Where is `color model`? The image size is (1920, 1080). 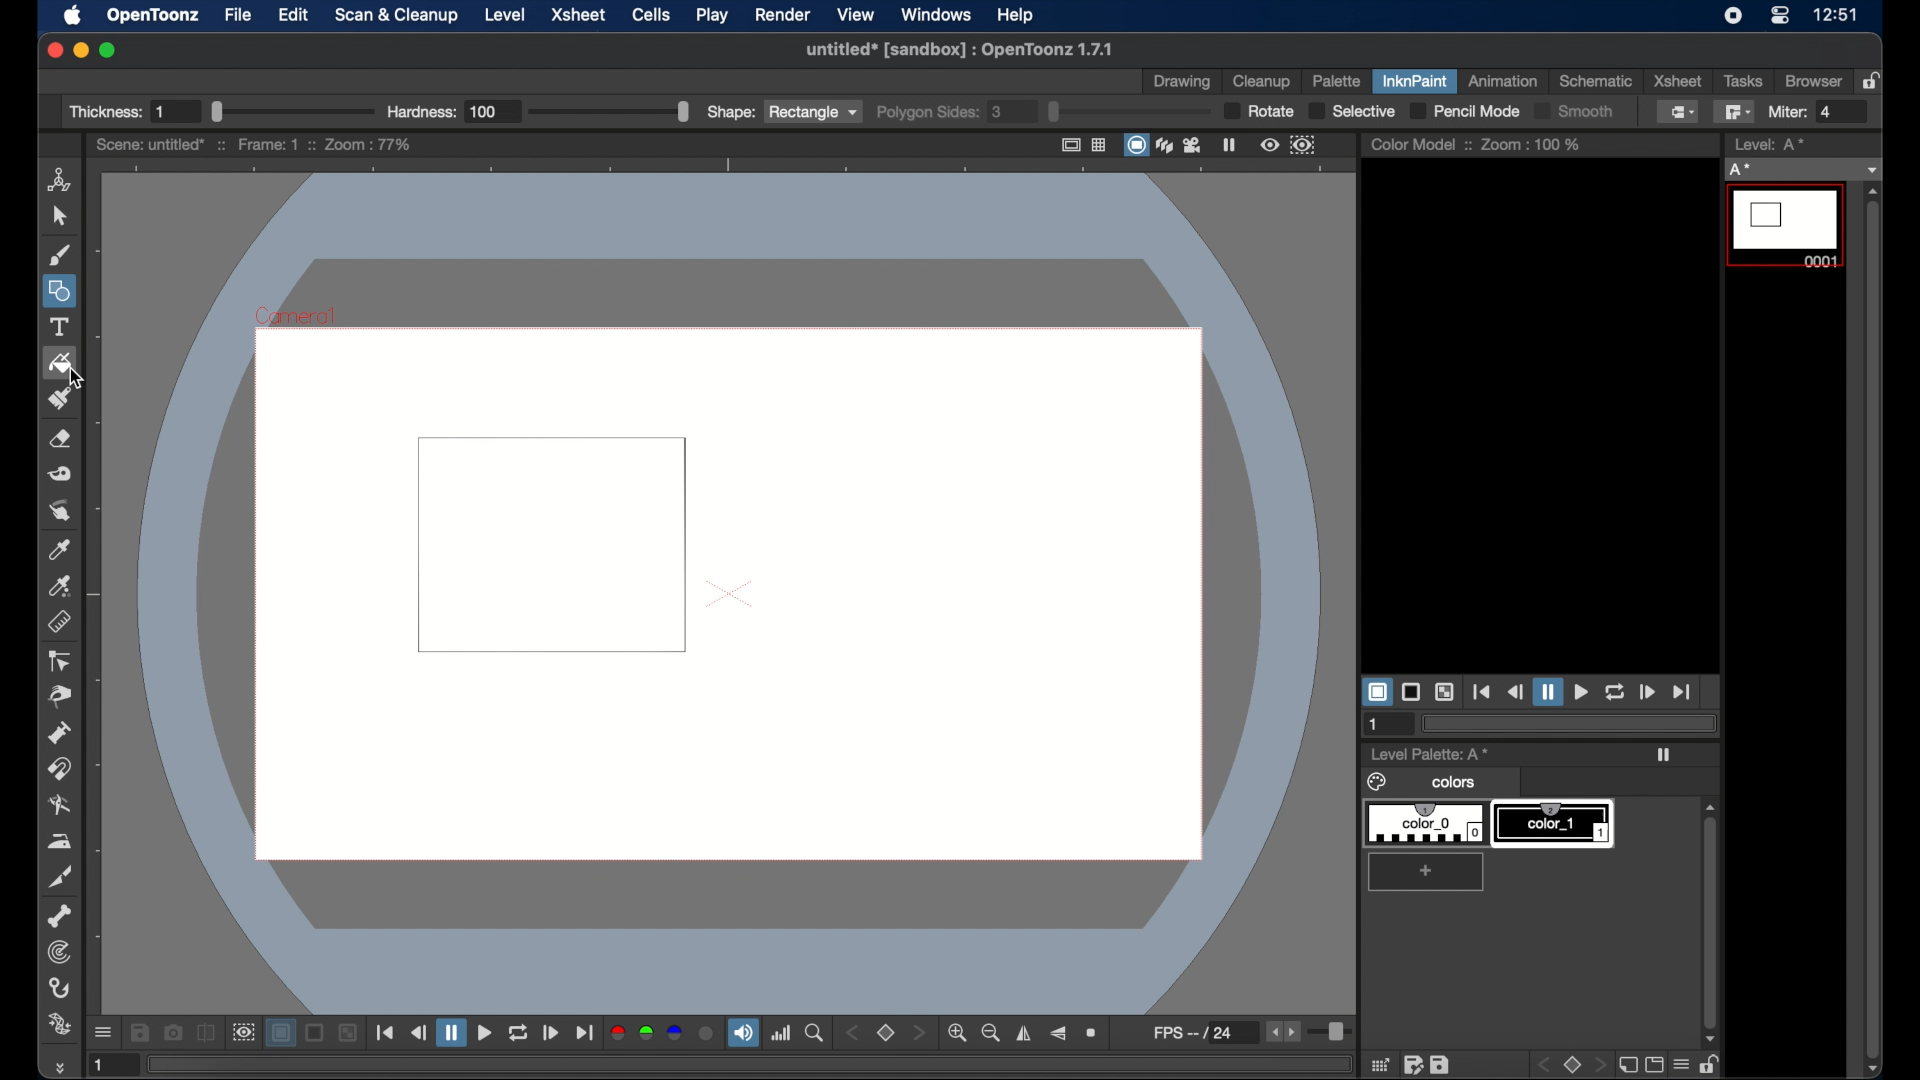 color model is located at coordinates (1420, 143).